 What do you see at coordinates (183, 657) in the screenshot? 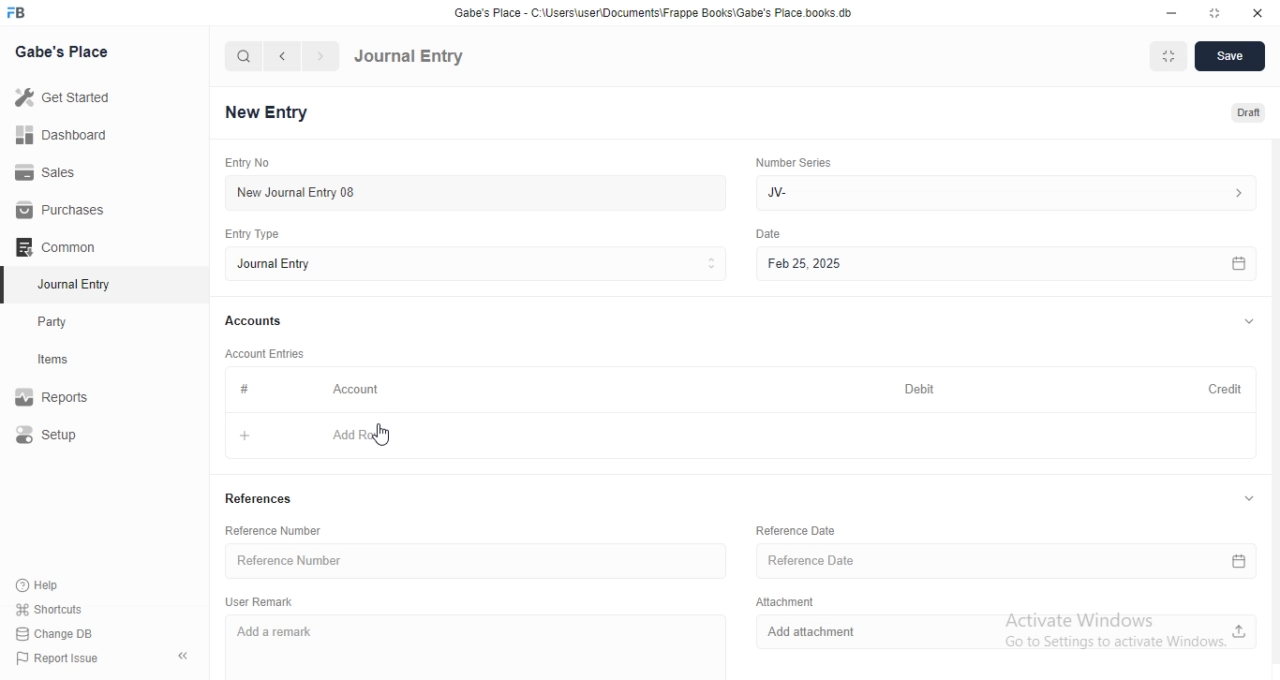
I see `collapse sidebar` at bounding box center [183, 657].